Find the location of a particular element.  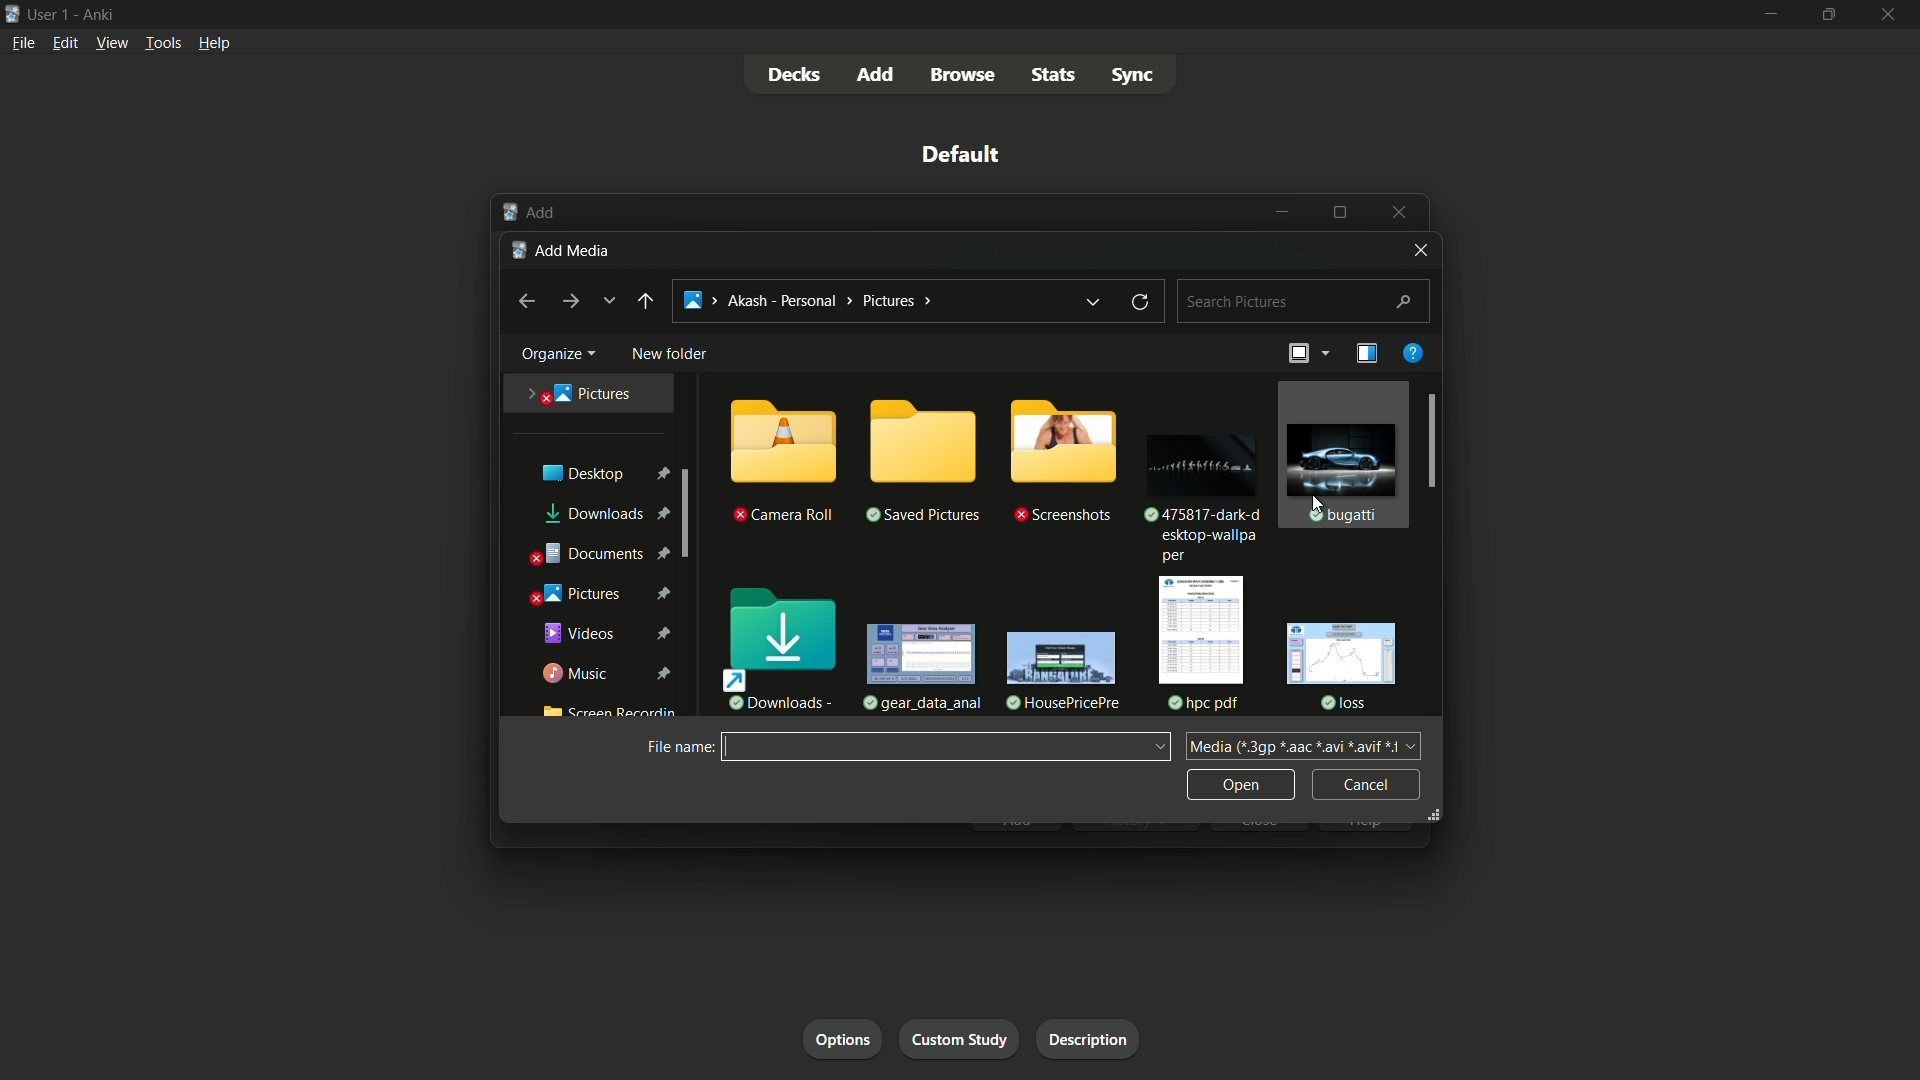

custom study is located at coordinates (962, 1037).